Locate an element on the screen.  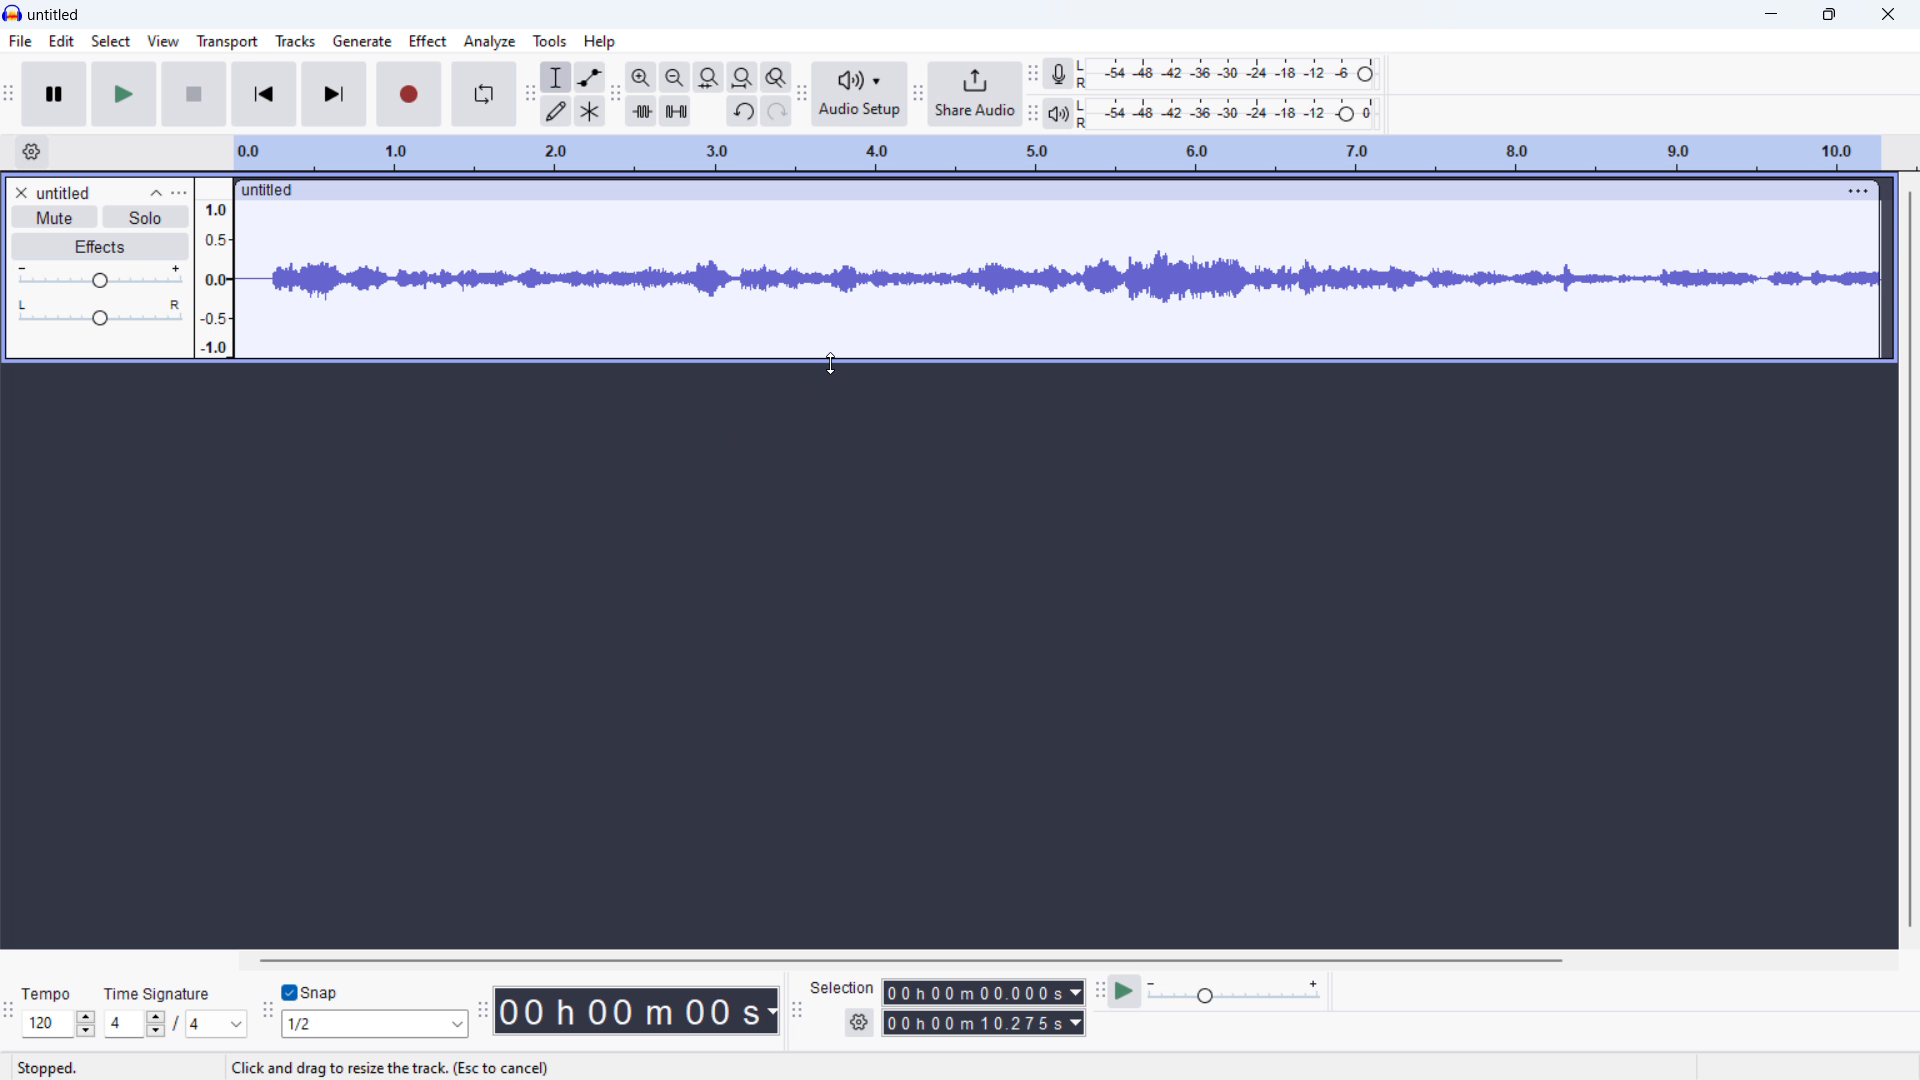
horizontal scrollbar is located at coordinates (909, 957).